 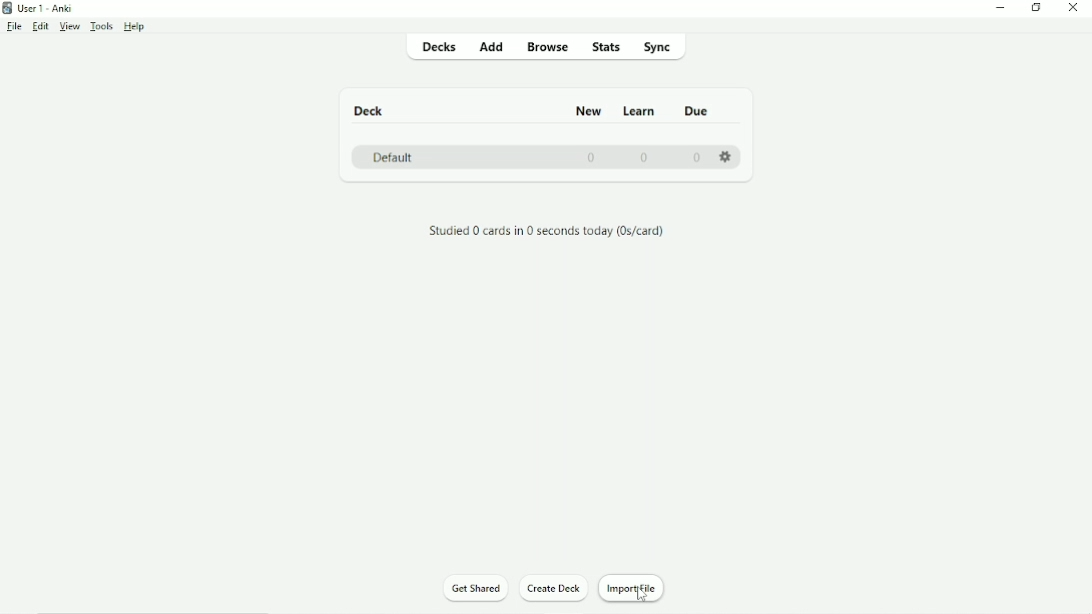 I want to click on Sync, so click(x=662, y=47).